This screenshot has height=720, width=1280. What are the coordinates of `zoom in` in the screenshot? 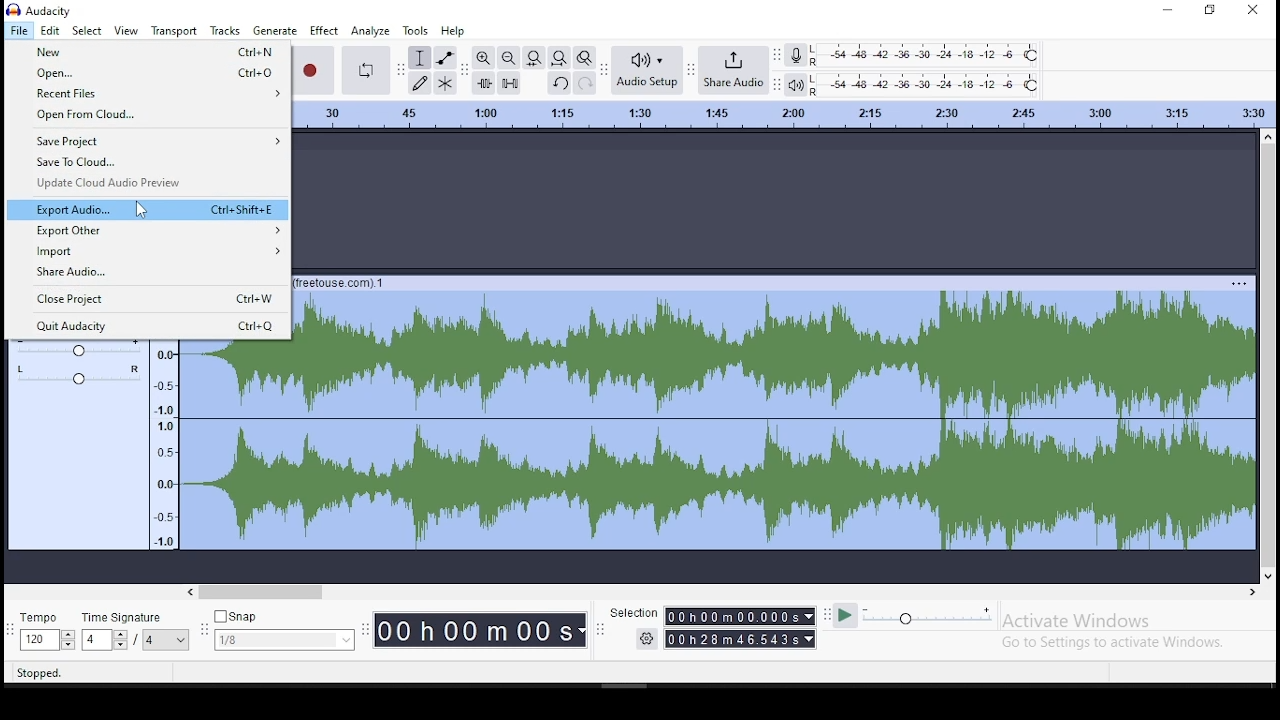 It's located at (483, 58).